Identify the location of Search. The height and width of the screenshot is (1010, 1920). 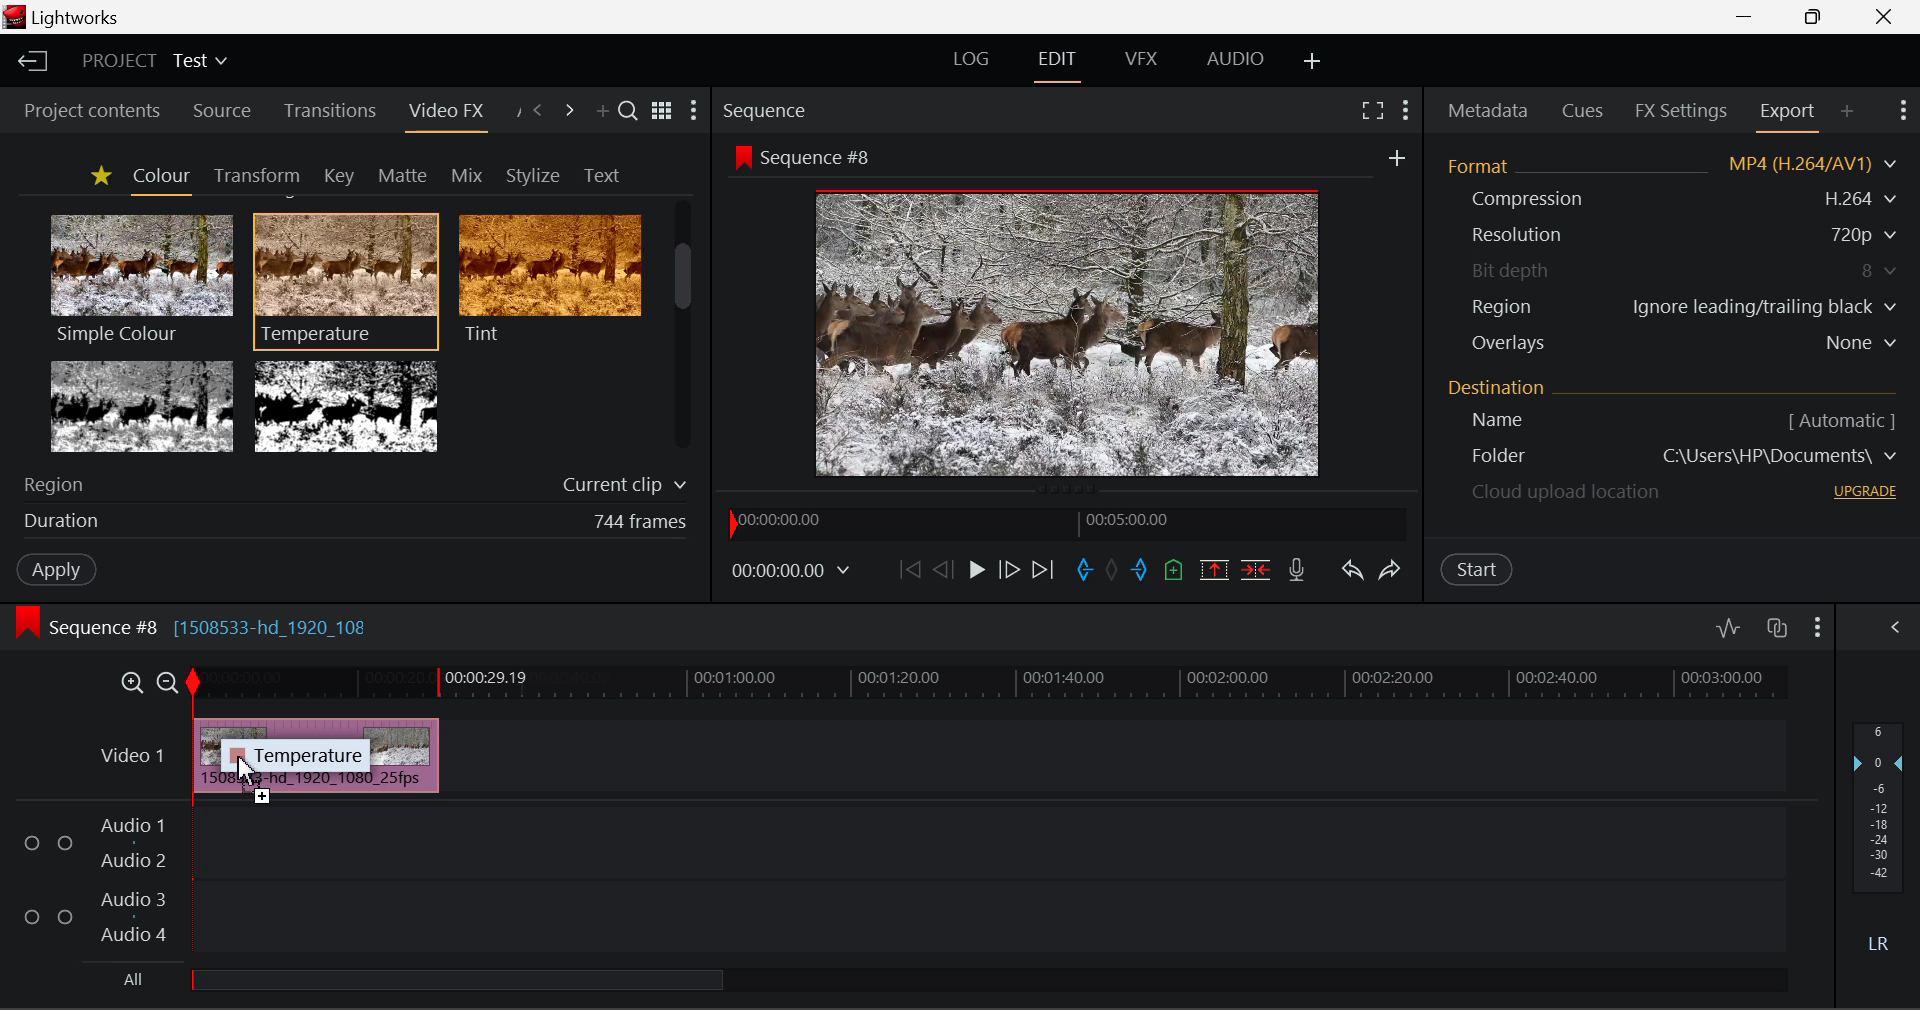
(630, 114).